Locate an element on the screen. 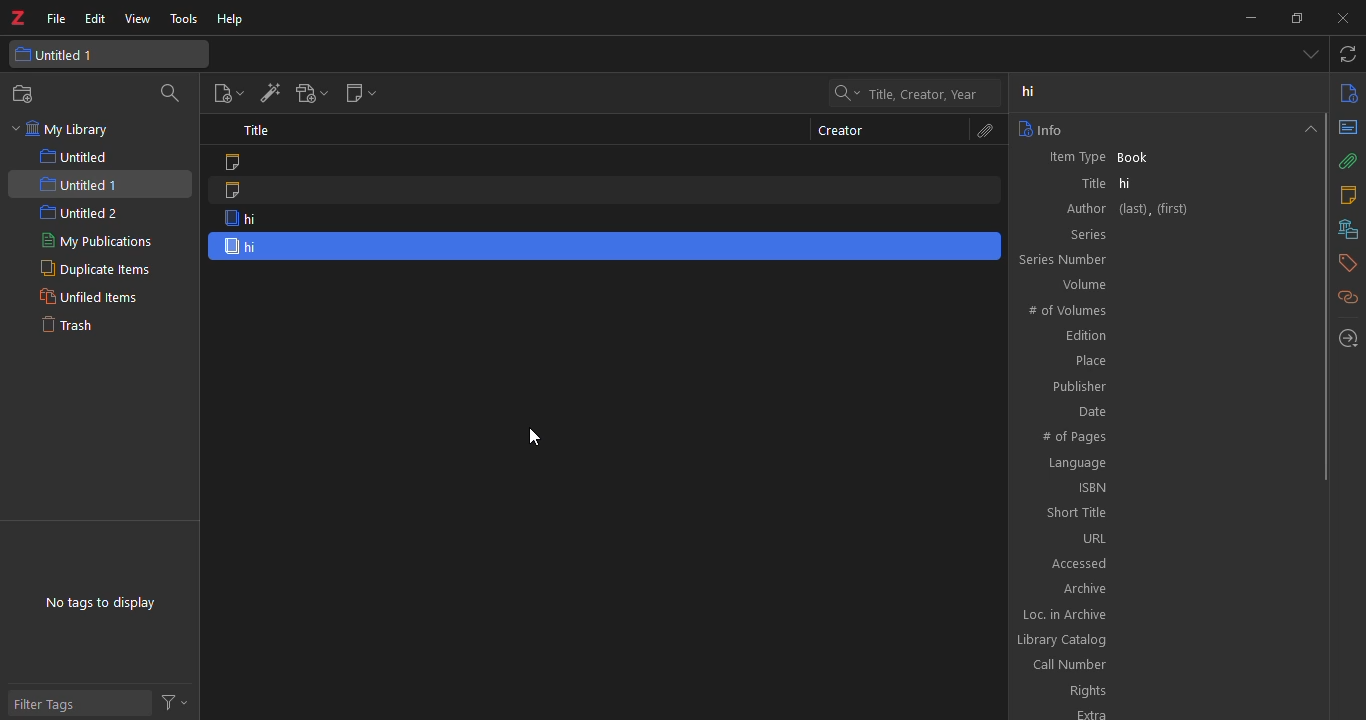 The image size is (1366, 720). untitled 1 is located at coordinates (68, 54).